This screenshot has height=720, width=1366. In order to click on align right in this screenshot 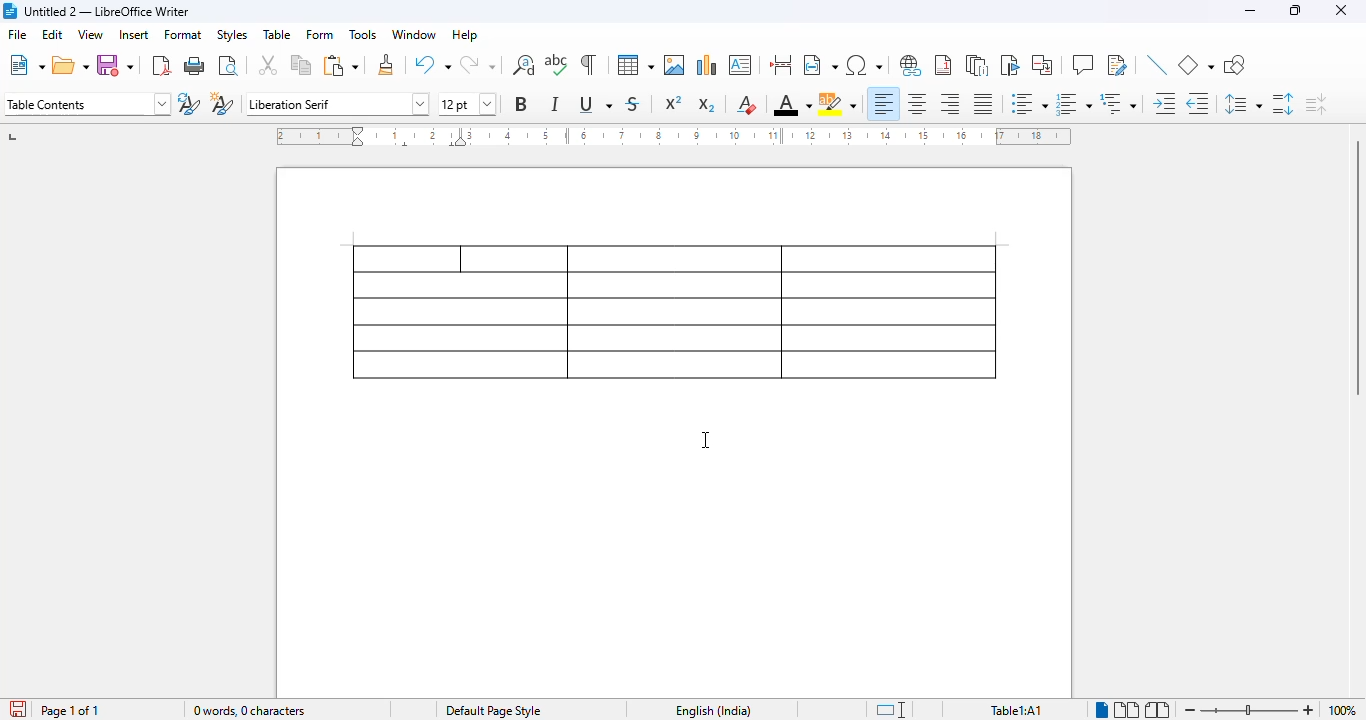, I will do `click(949, 104)`.